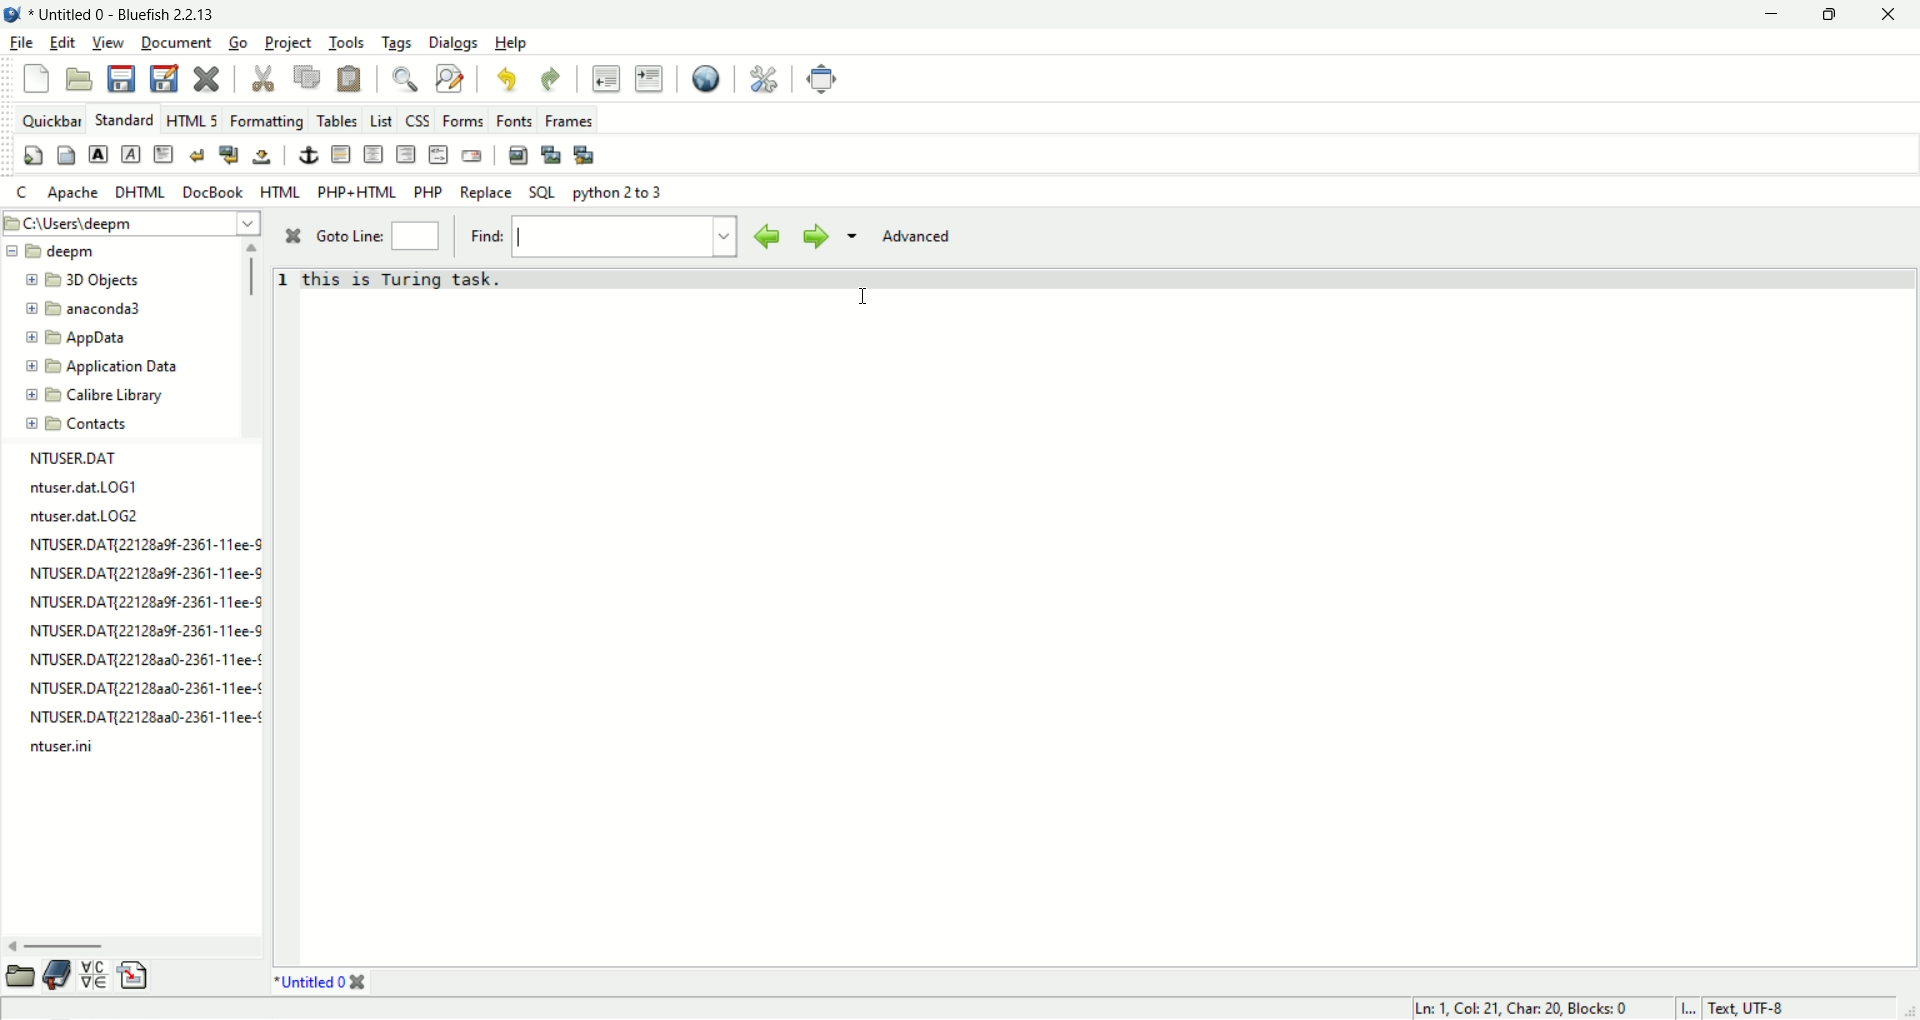  Describe the element at coordinates (79, 458) in the screenshot. I see `NTUSER.DAT` at that location.